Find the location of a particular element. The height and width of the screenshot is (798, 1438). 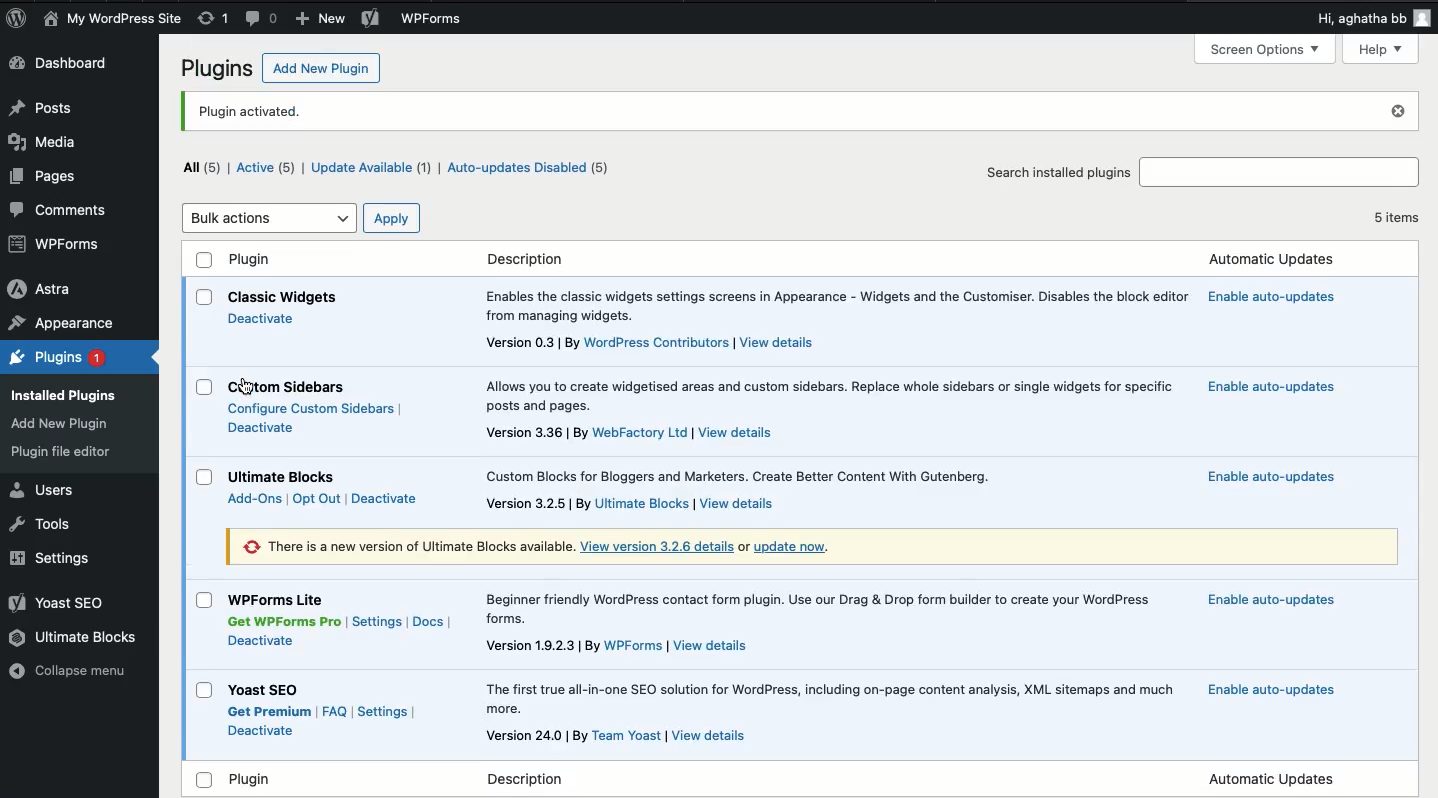

Yoast is located at coordinates (59, 604).